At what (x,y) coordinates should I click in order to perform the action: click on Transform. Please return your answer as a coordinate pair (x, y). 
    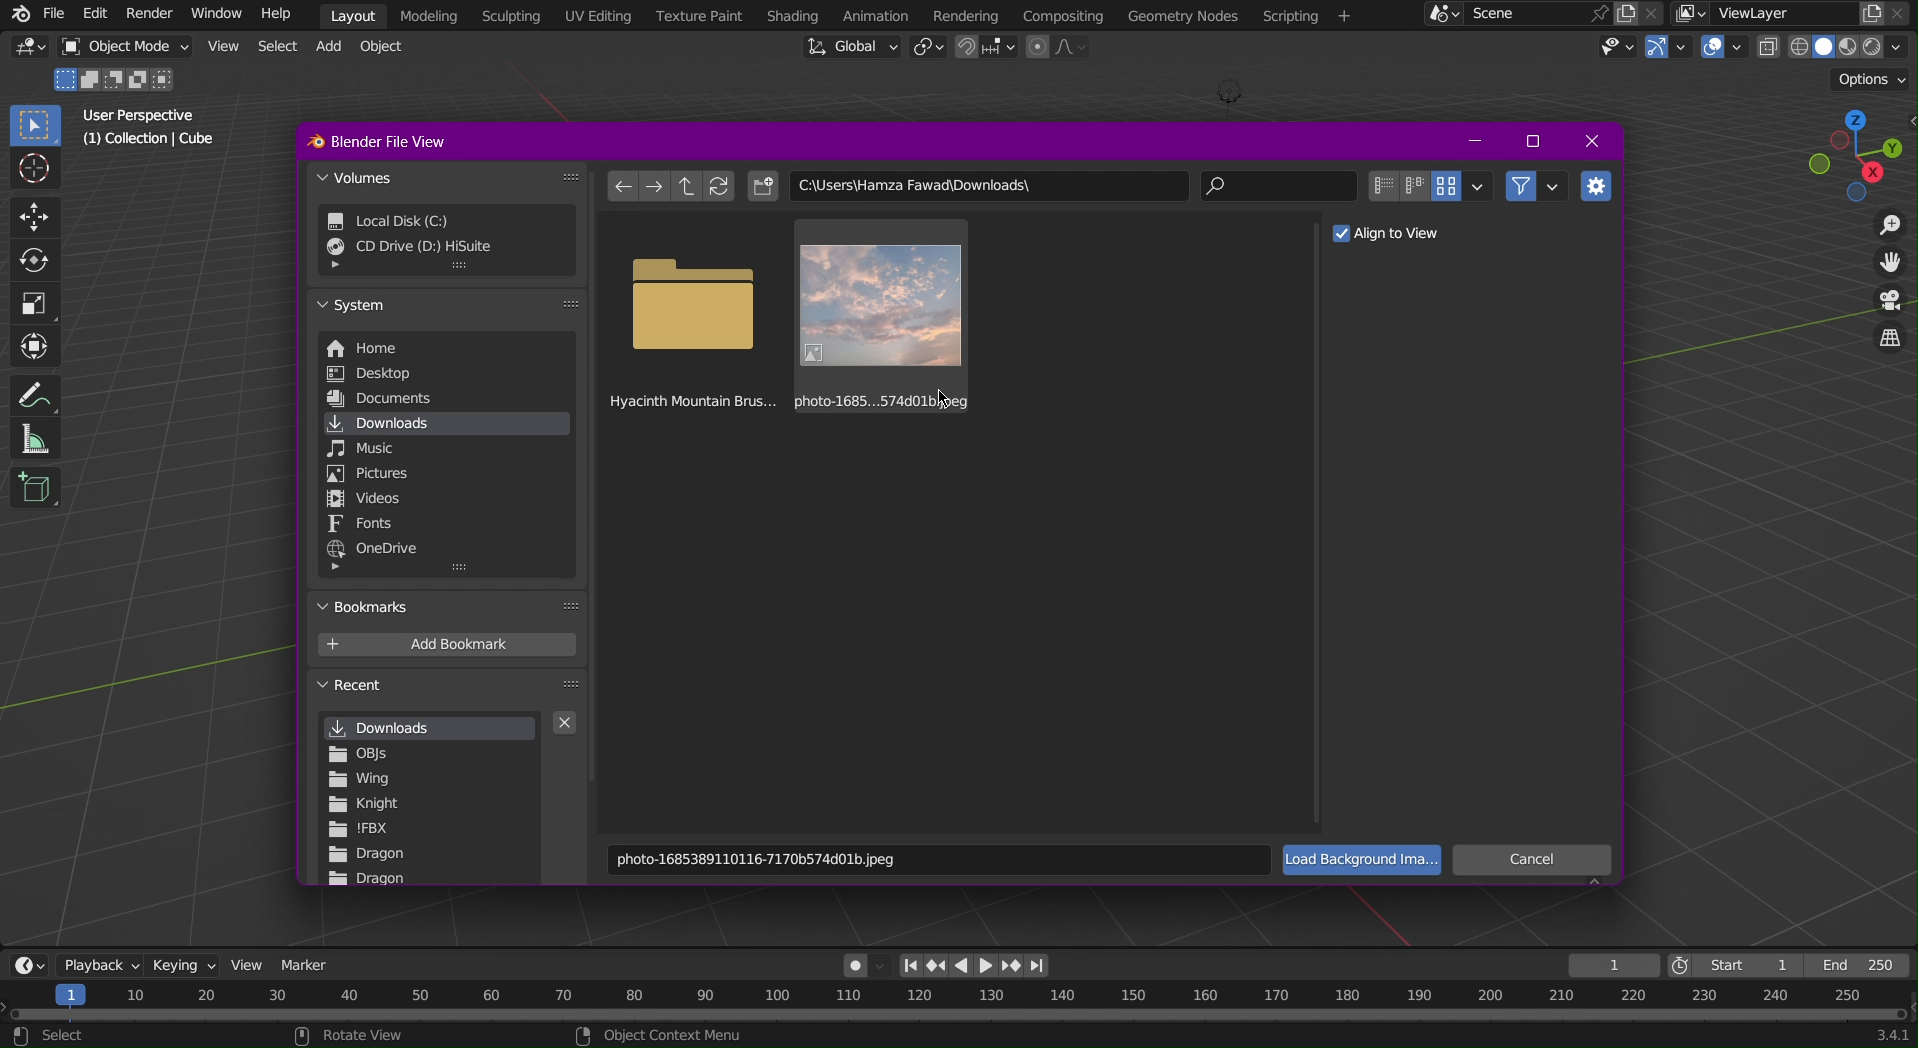
    Looking at the image, I should click on (32, 345).